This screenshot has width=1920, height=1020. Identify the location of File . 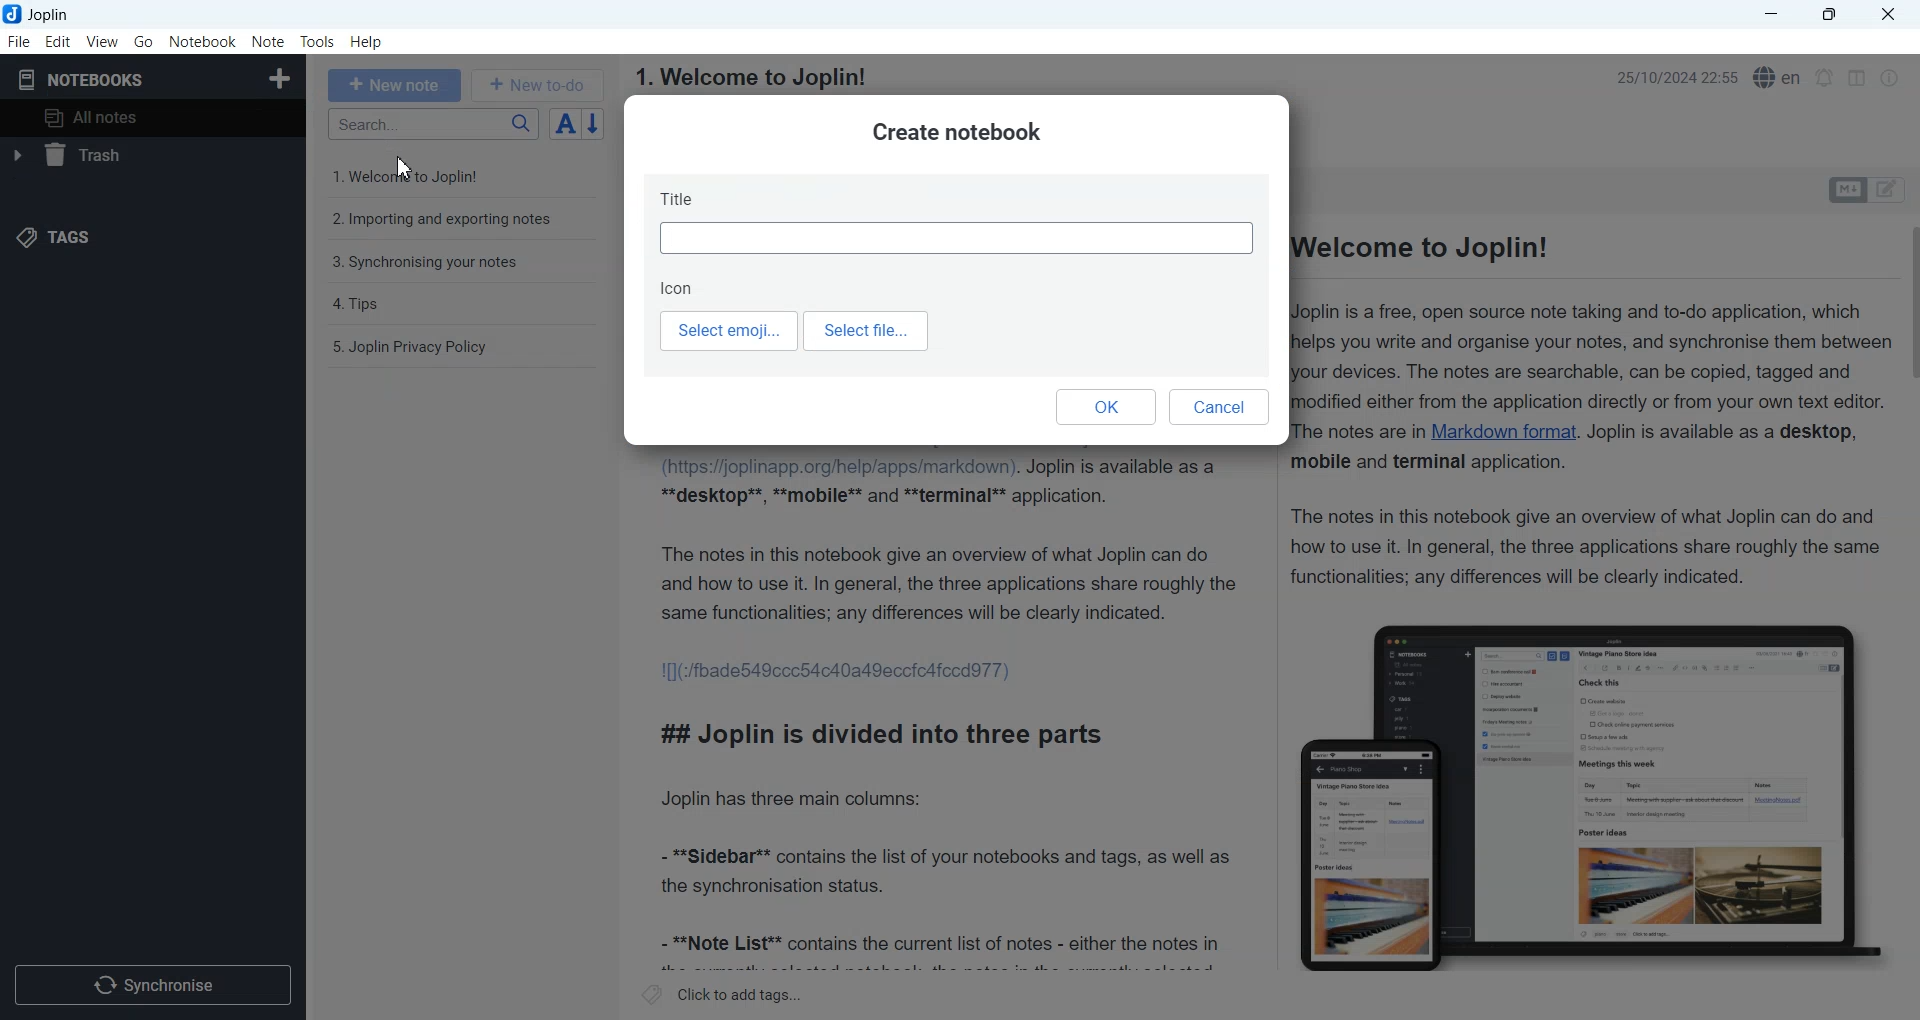
(18, 41).